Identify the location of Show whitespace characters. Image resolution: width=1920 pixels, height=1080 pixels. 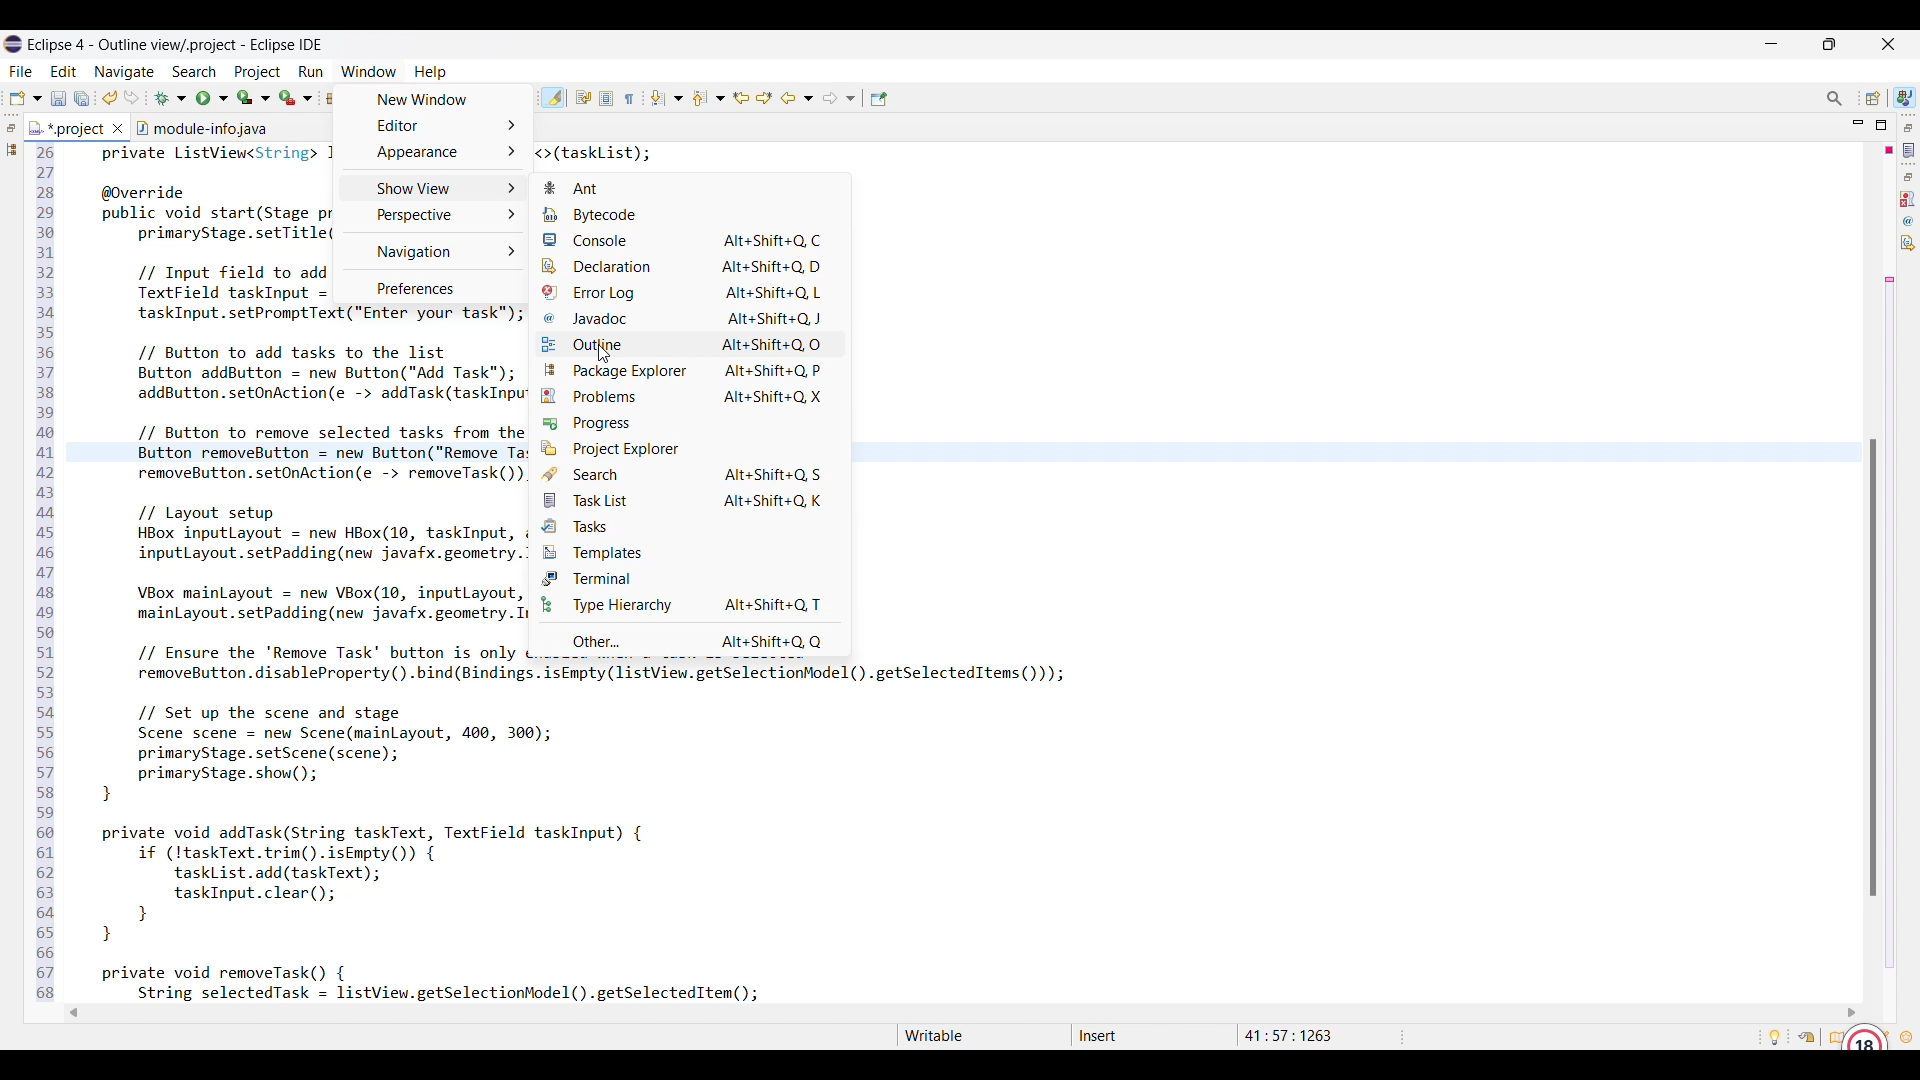
(629, 99).